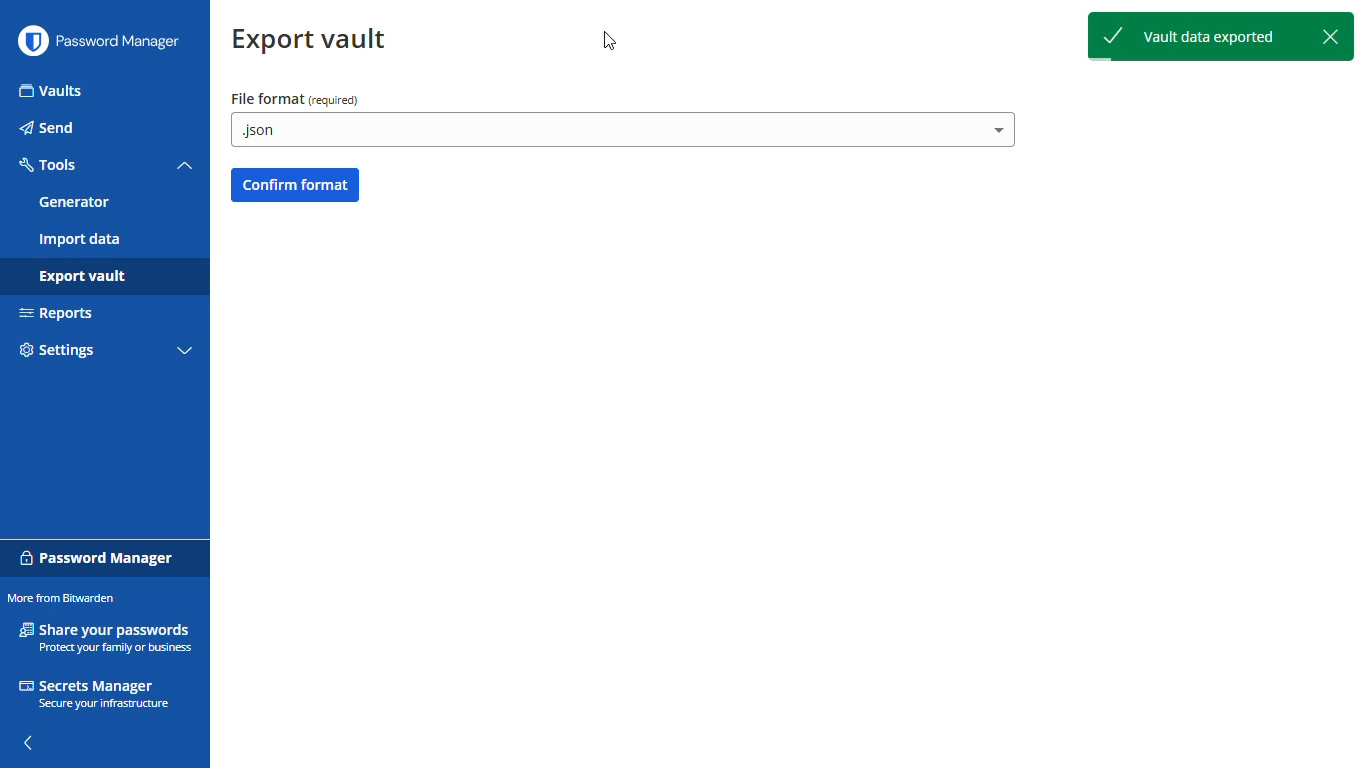 This screenshot has width=1366, height=768. Describe the element at coordinates (295, 183) in the screenshot. I see `confirm format` at that location.